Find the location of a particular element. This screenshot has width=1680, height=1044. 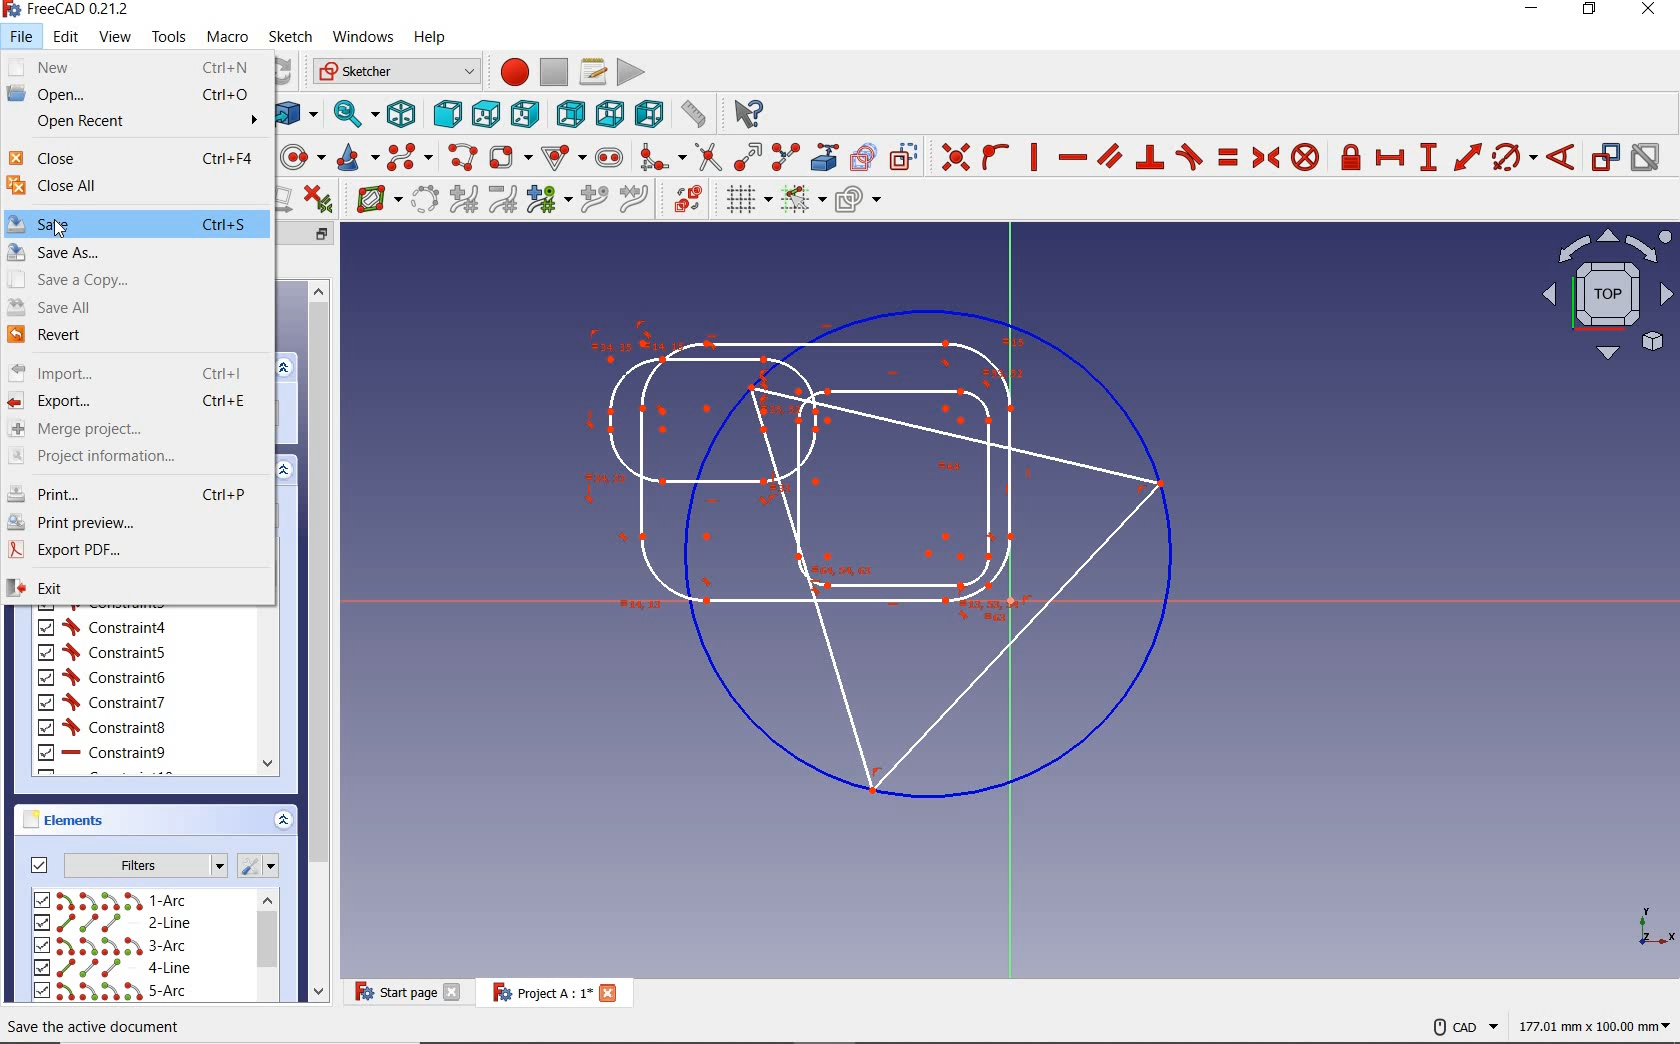

create circle is located at coordinates (301, 156).